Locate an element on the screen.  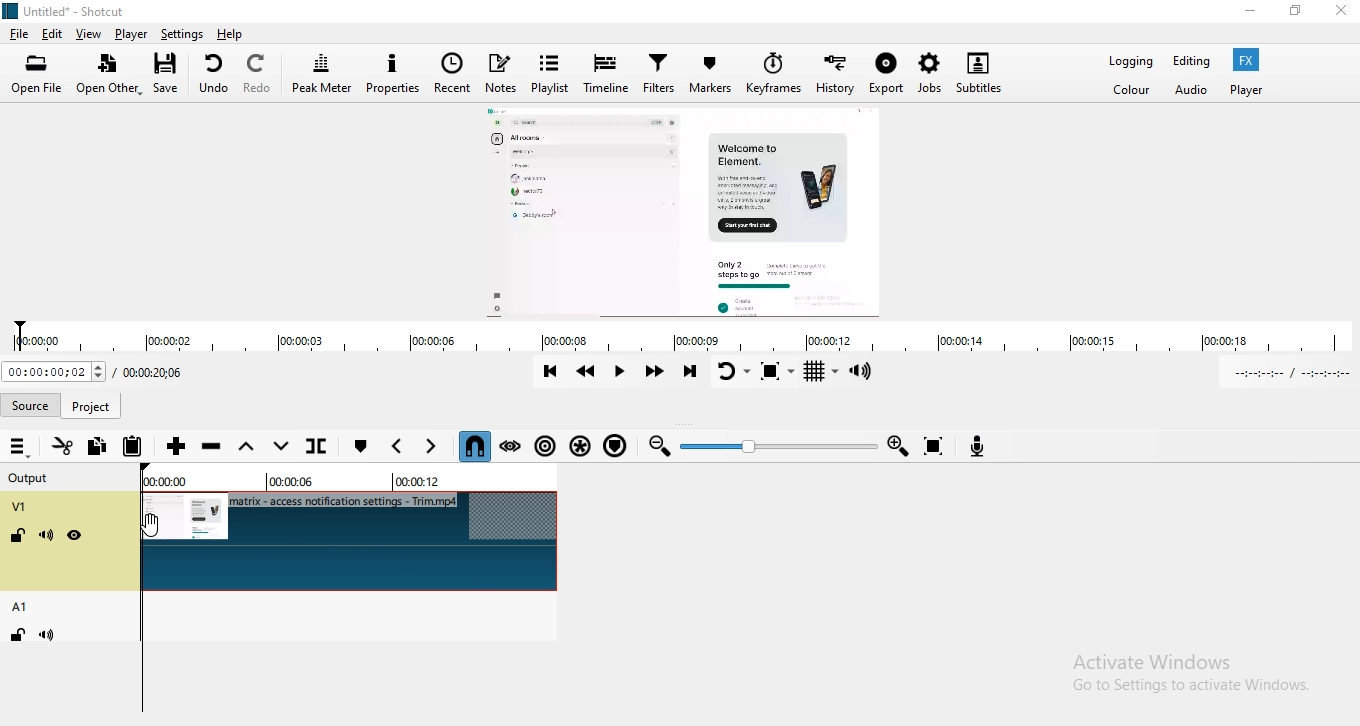
Skip to the next point  is located at coordinates (690, 375).